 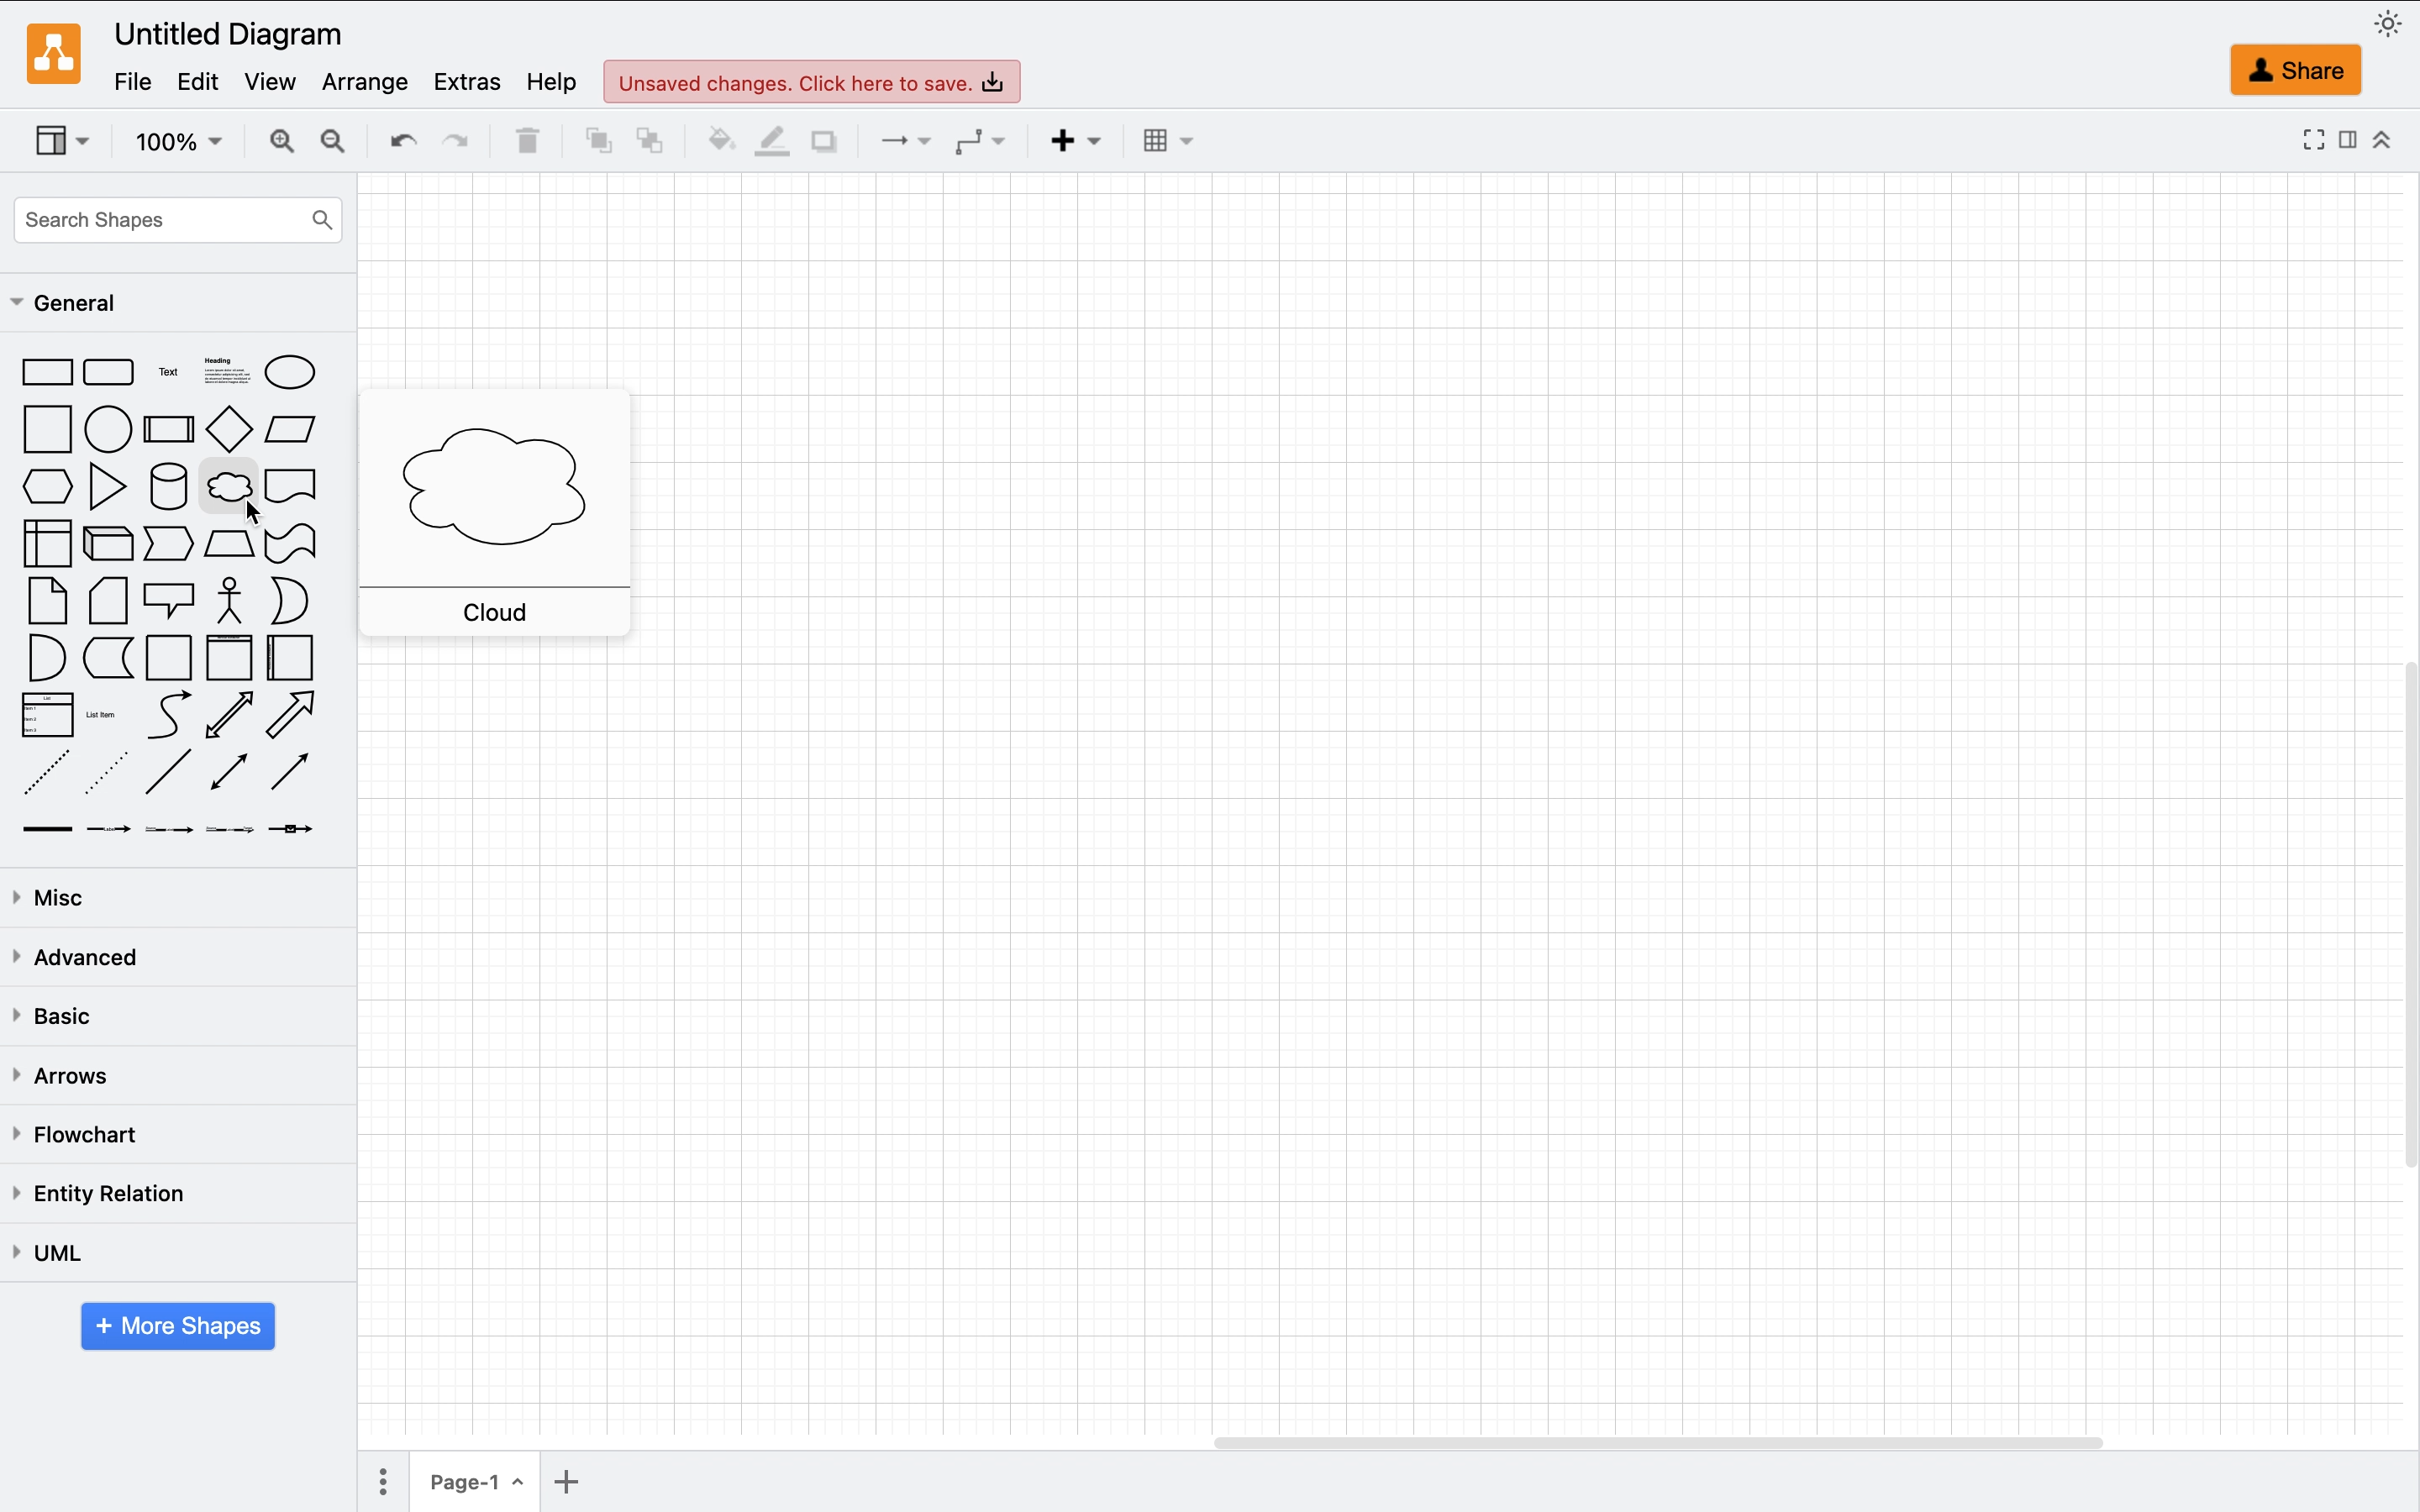 What do you see at coordinates (393, 139) in the screenshot?
I see `undo` at bounding box center [393, 139].